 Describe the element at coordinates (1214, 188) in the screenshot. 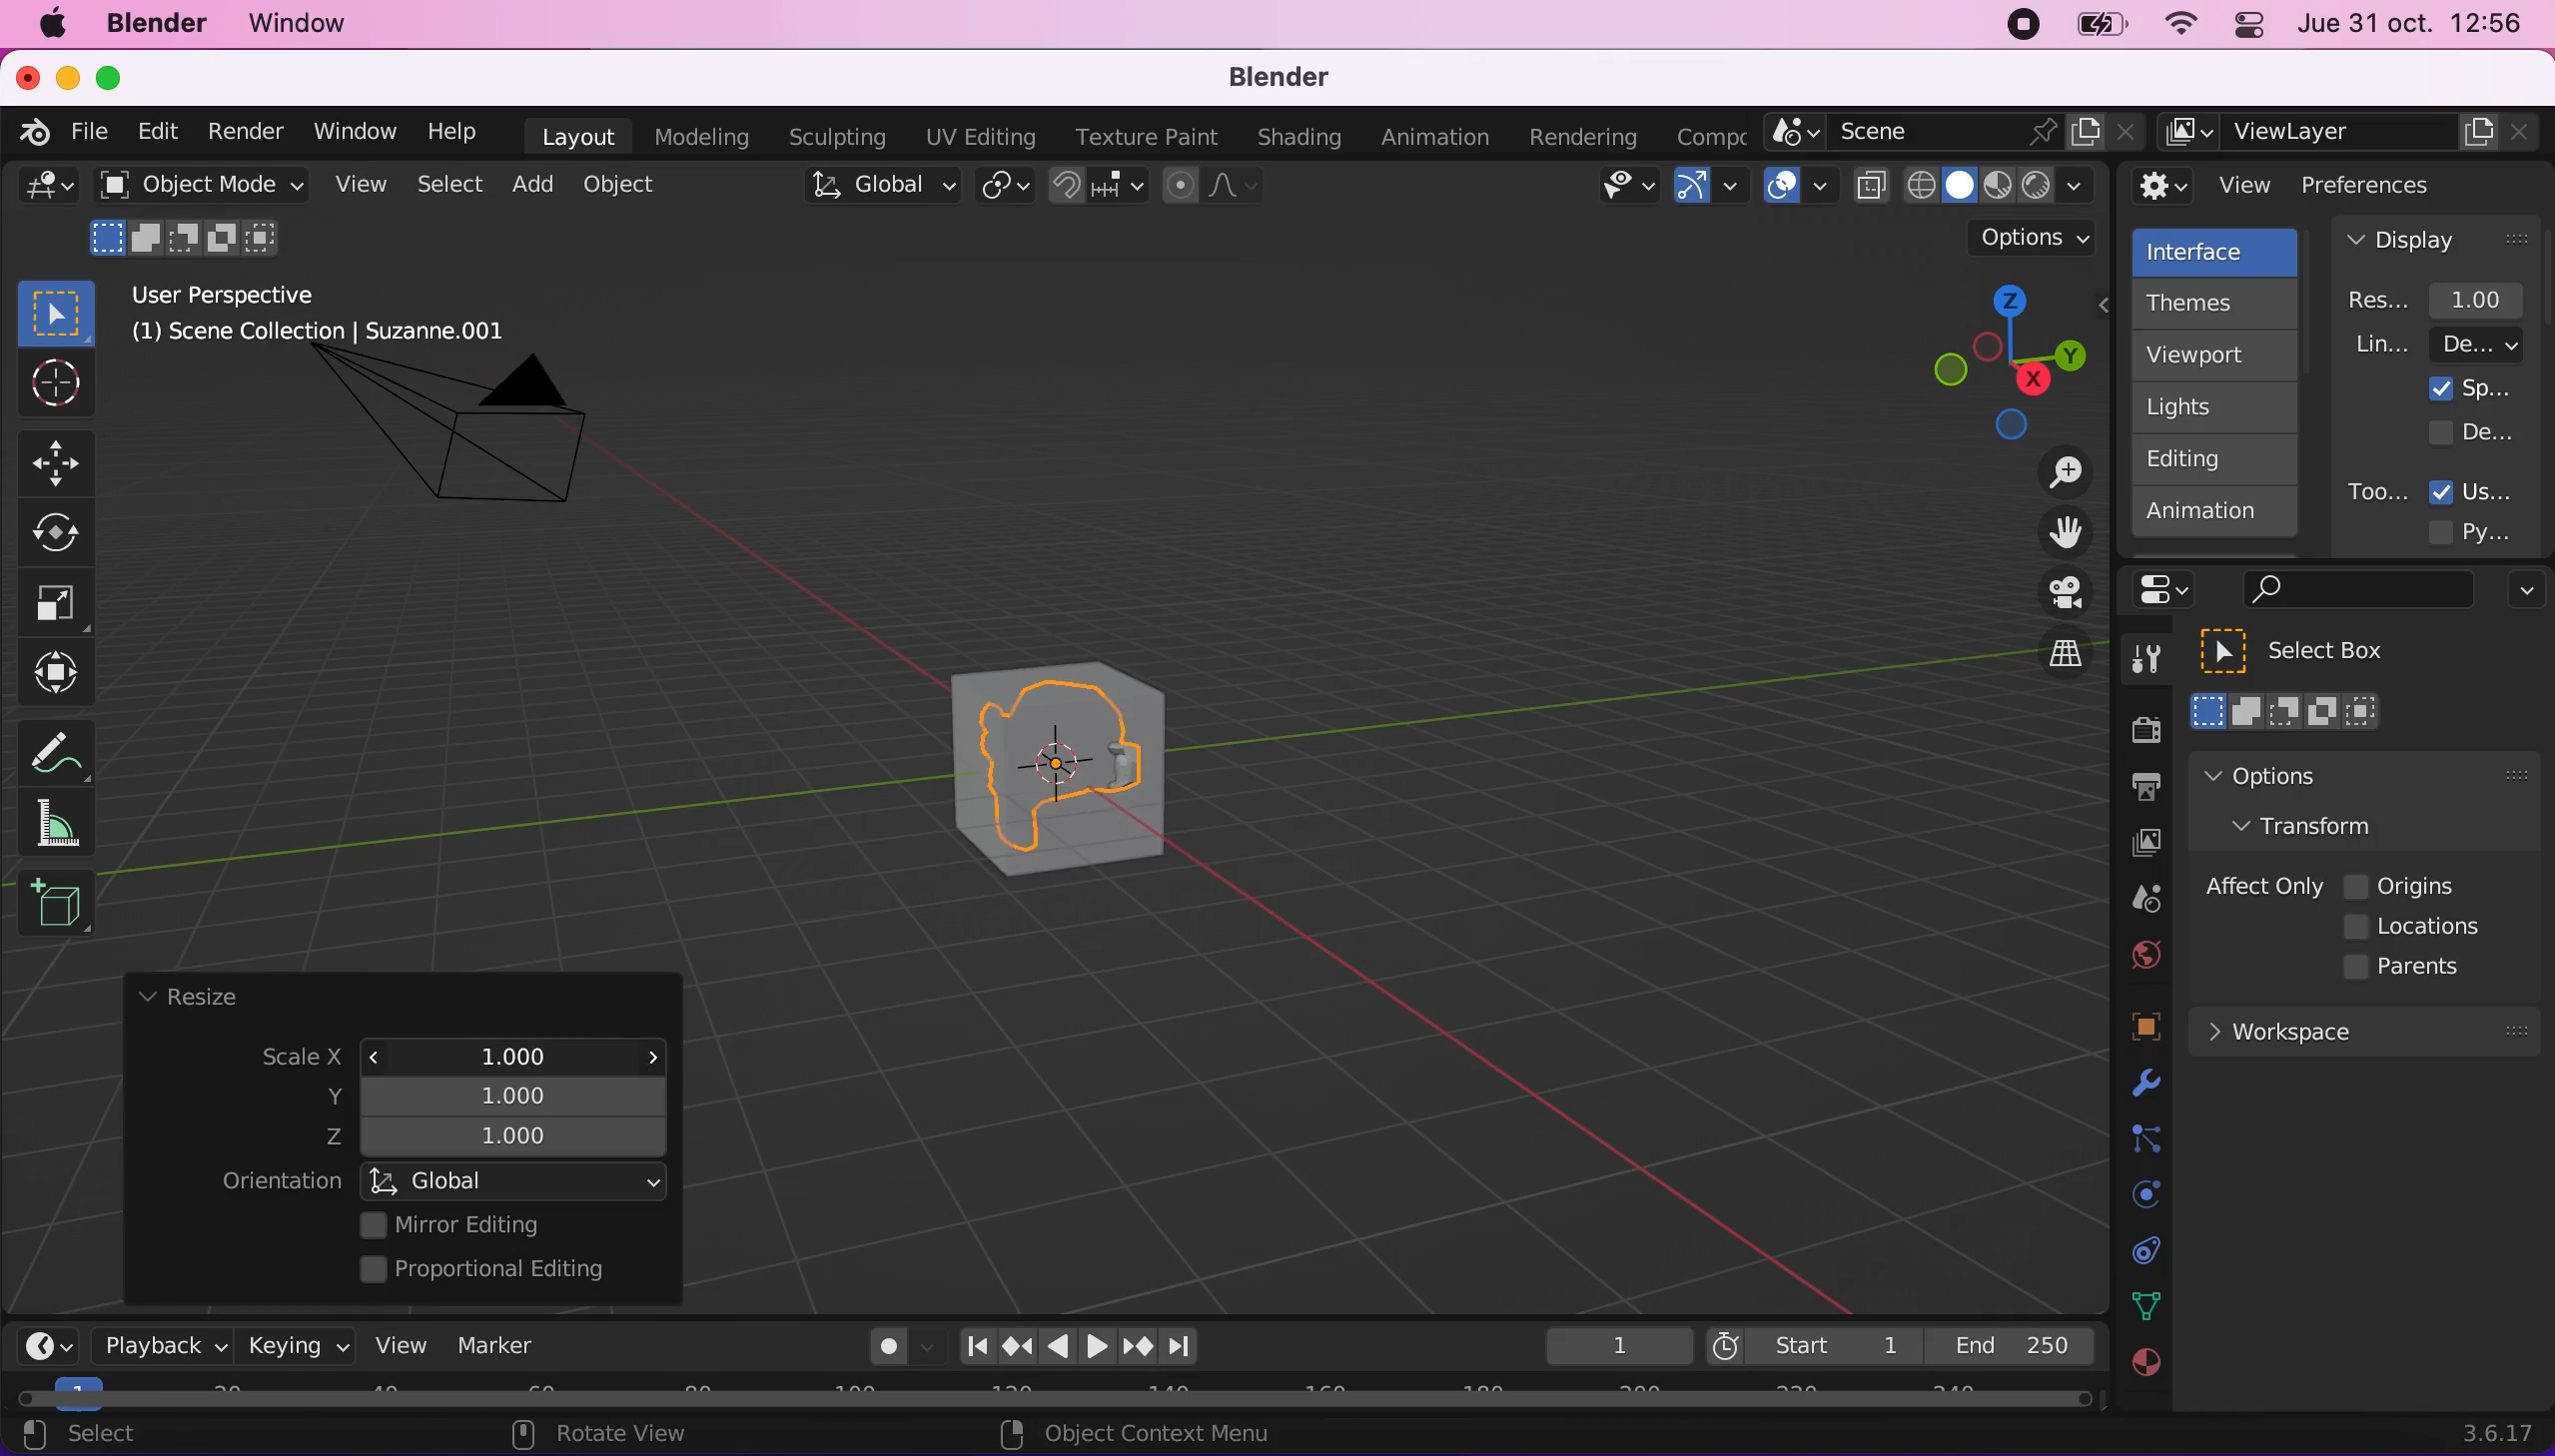

I see `proportional editing objects` at that location.